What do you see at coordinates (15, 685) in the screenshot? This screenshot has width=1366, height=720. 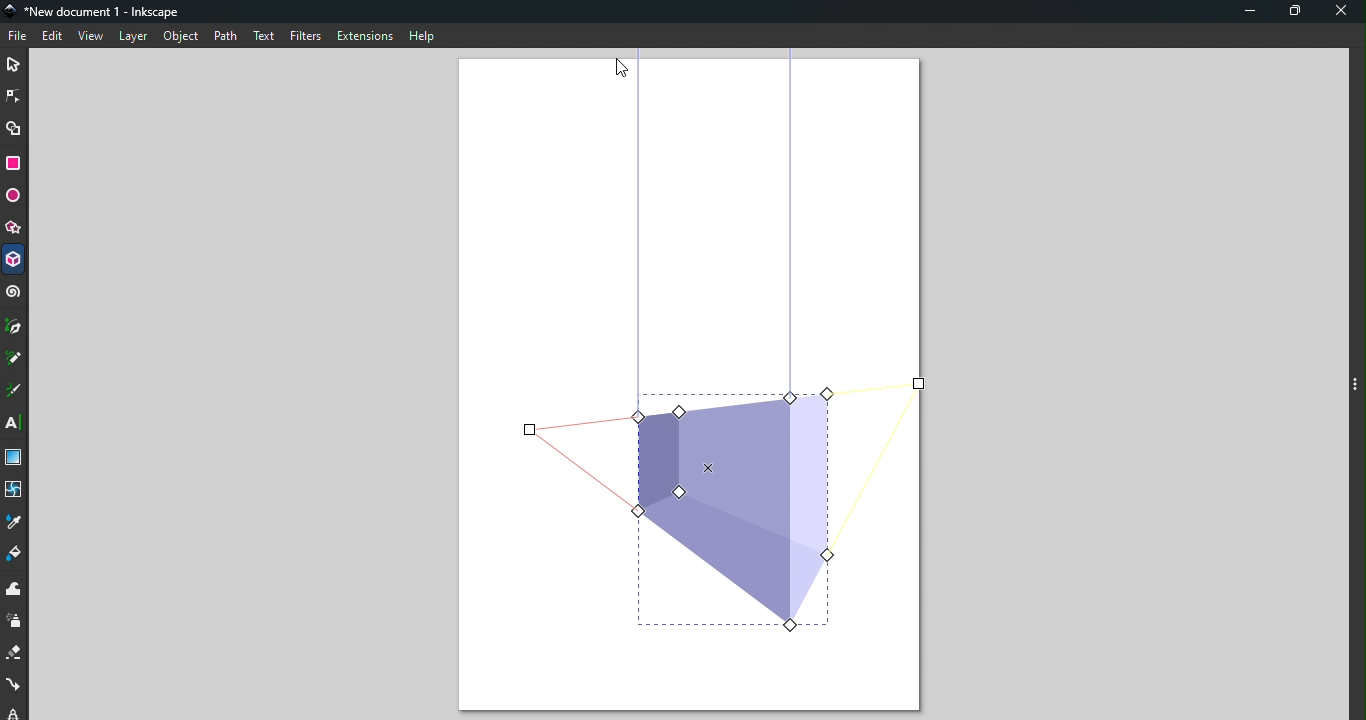 I see `Connector tool` at bounding box center [15, 685].